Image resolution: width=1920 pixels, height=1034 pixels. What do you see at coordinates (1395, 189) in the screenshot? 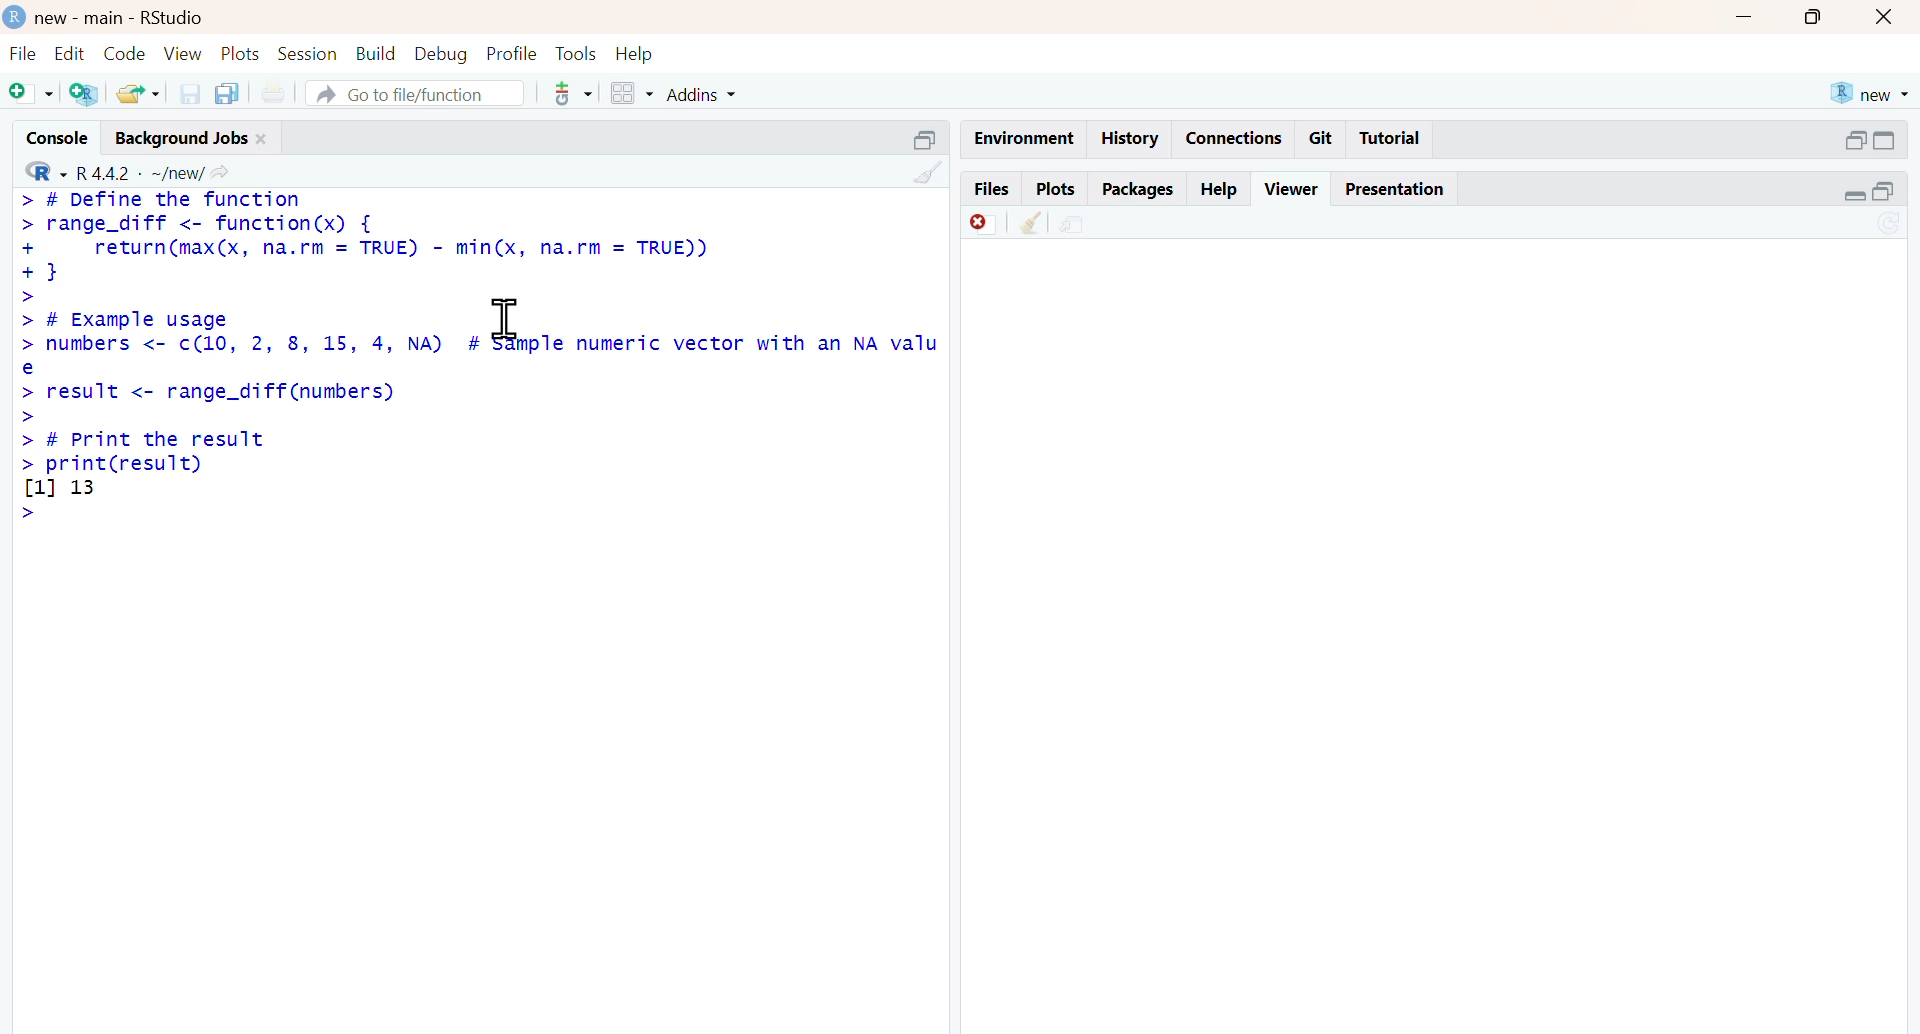
I see `Presentation` at bounding box center [1395, 189].